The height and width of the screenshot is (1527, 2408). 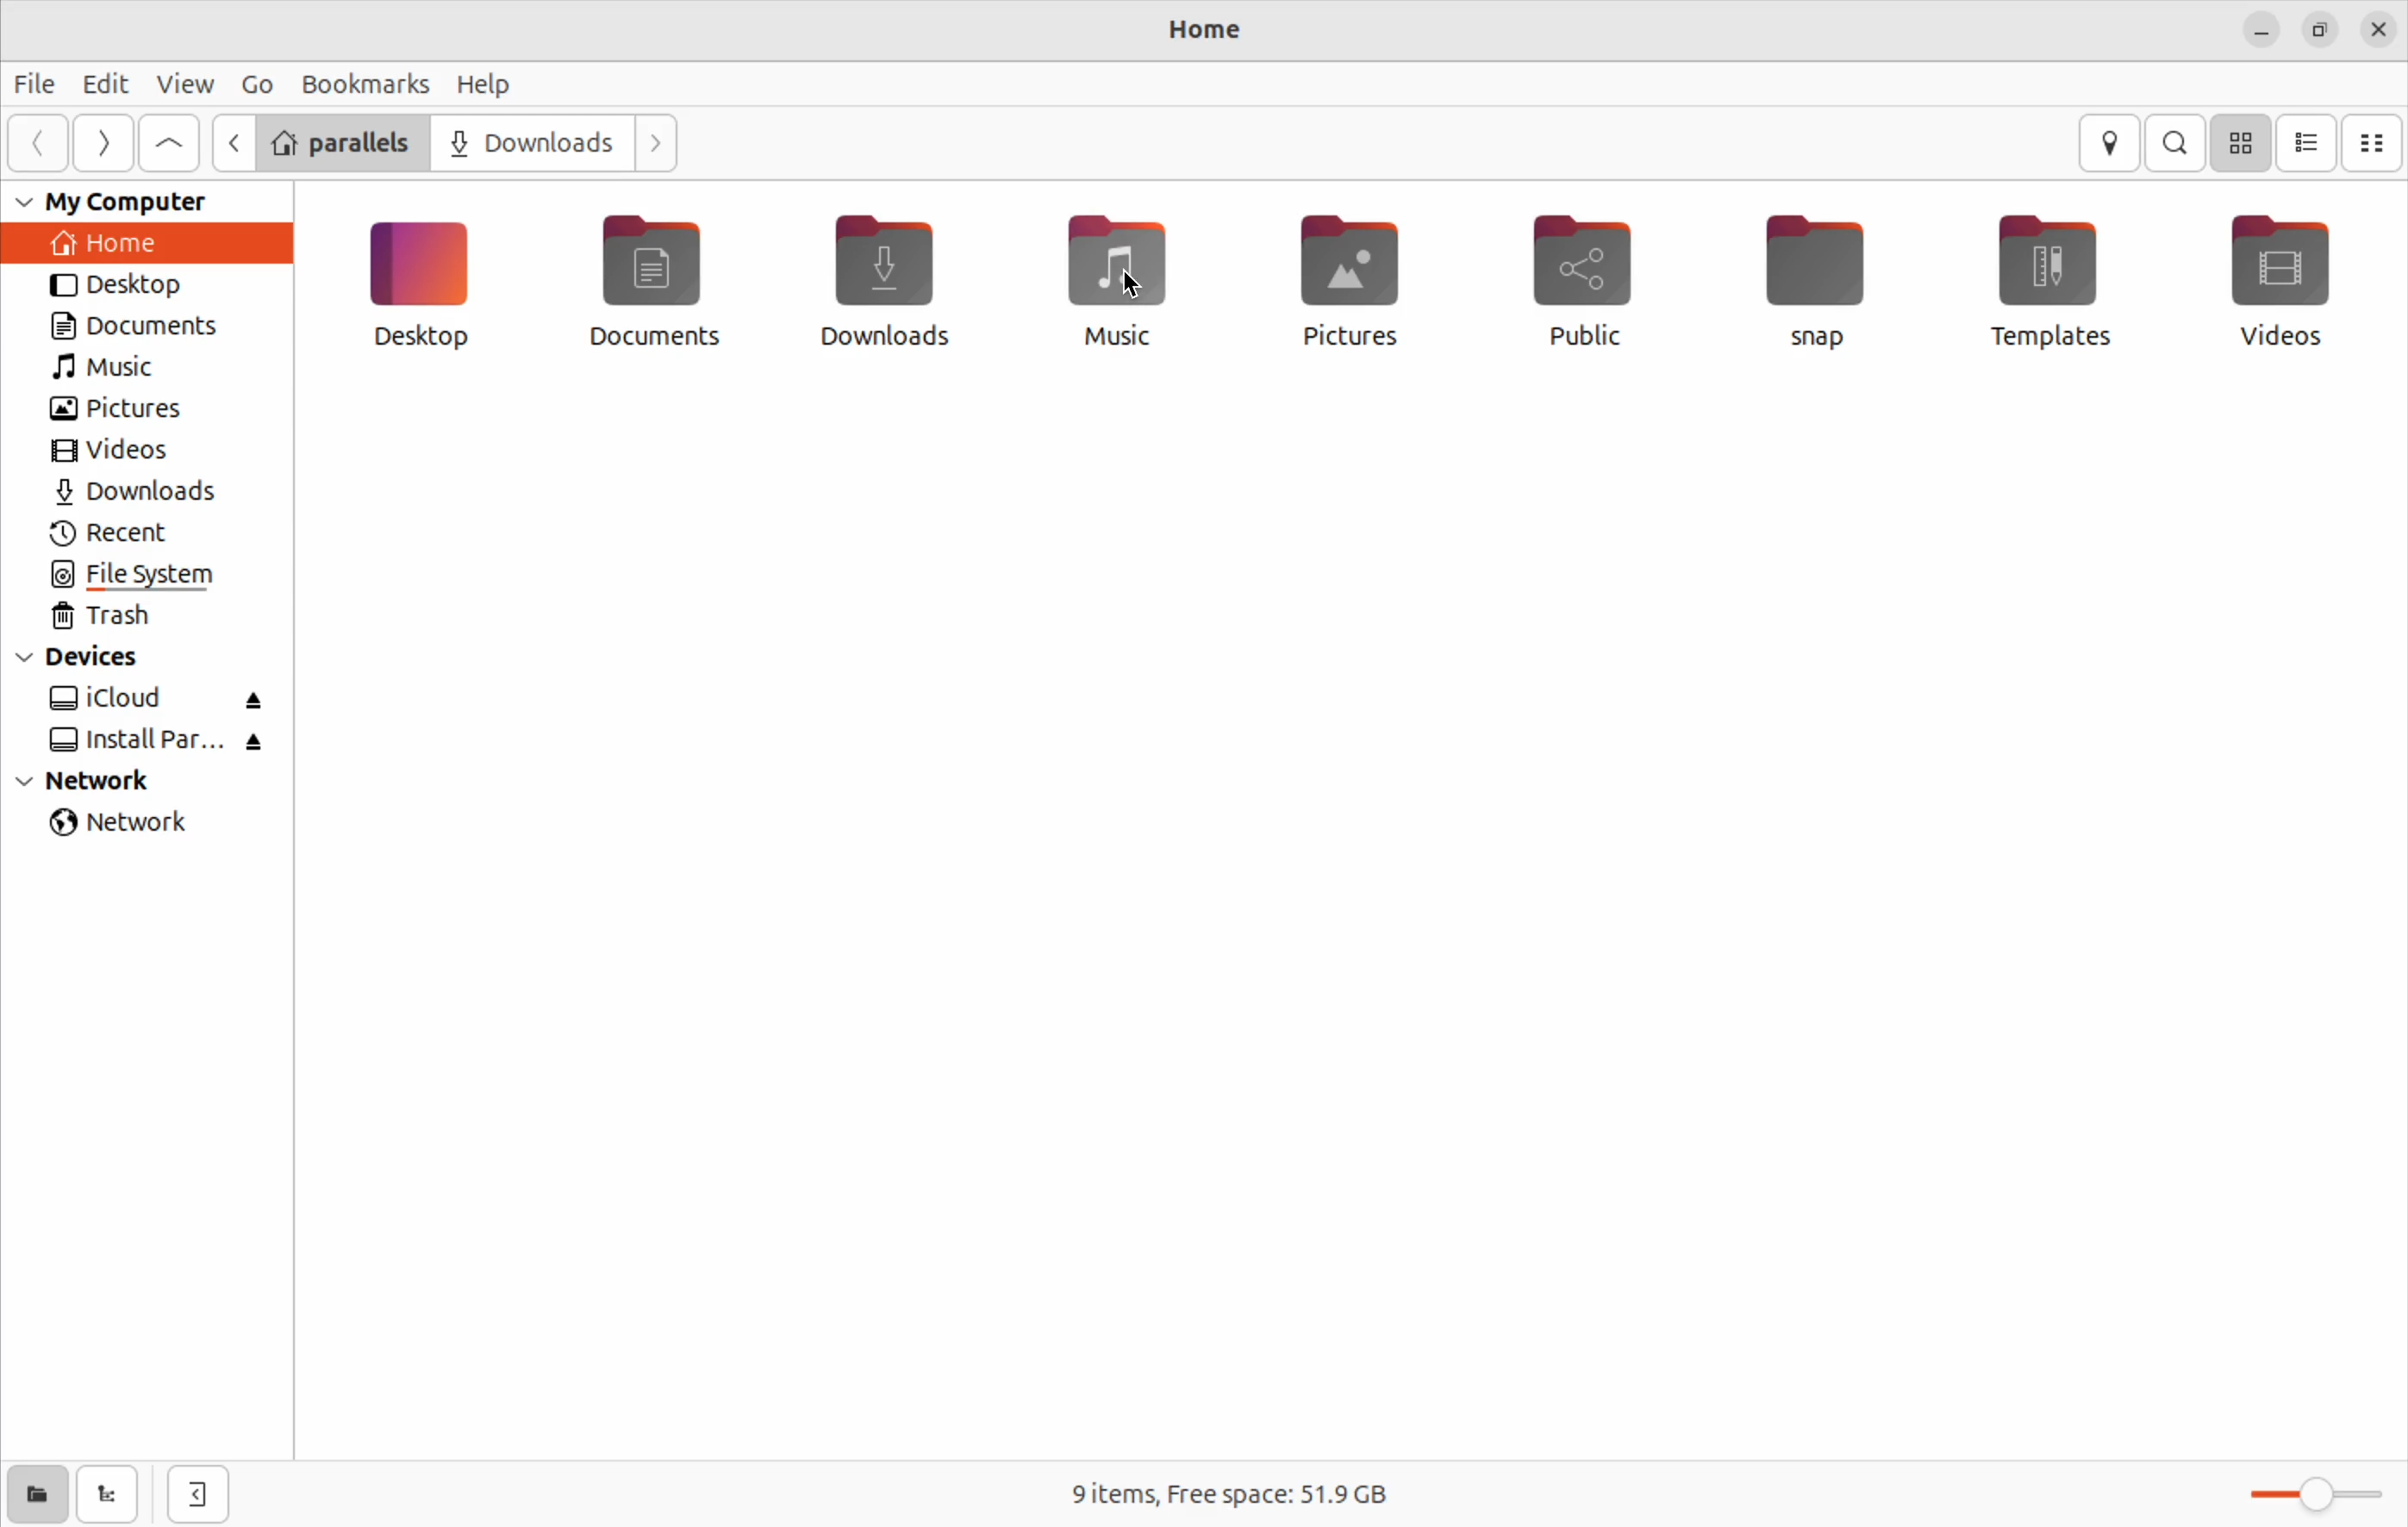 I want to click on desktop, so click(x=145, y=288).